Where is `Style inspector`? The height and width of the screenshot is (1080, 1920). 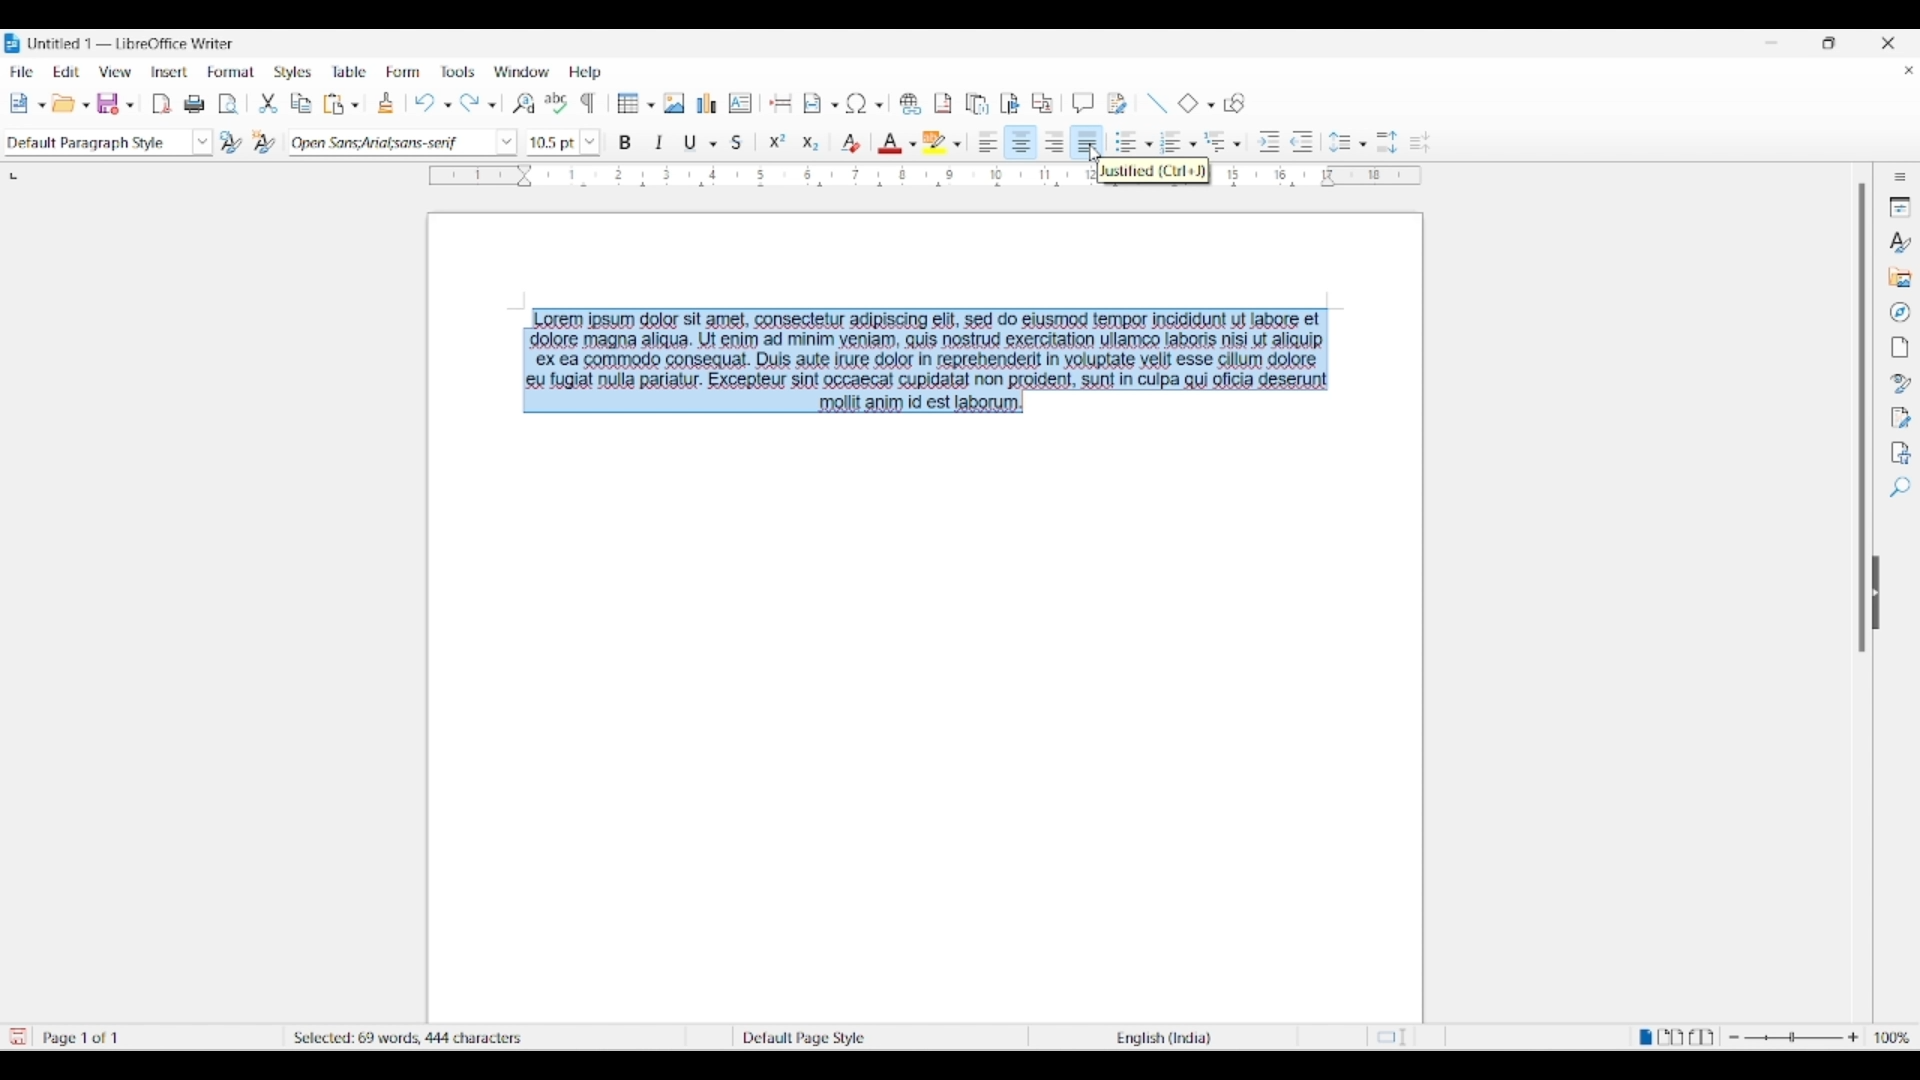
Style inspector is located at coordinates (1900, 384).